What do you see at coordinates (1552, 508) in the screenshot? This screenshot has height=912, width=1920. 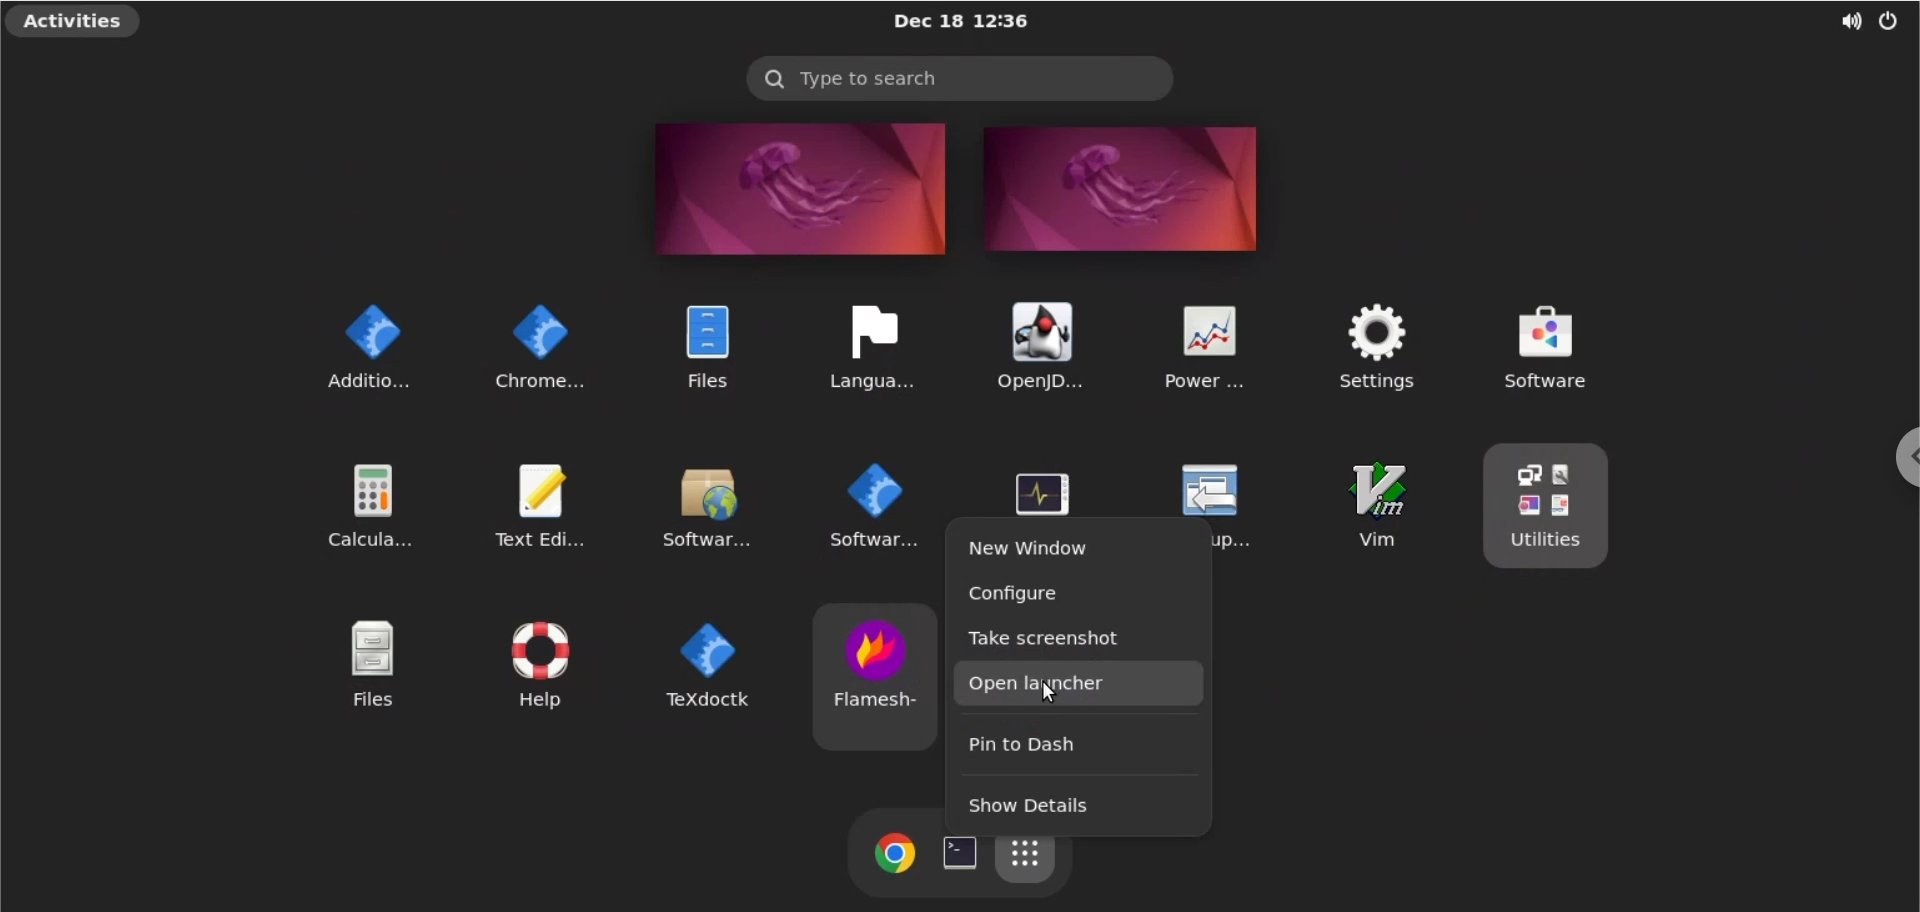 I see `utilities` at bounding box center [1552, 508].